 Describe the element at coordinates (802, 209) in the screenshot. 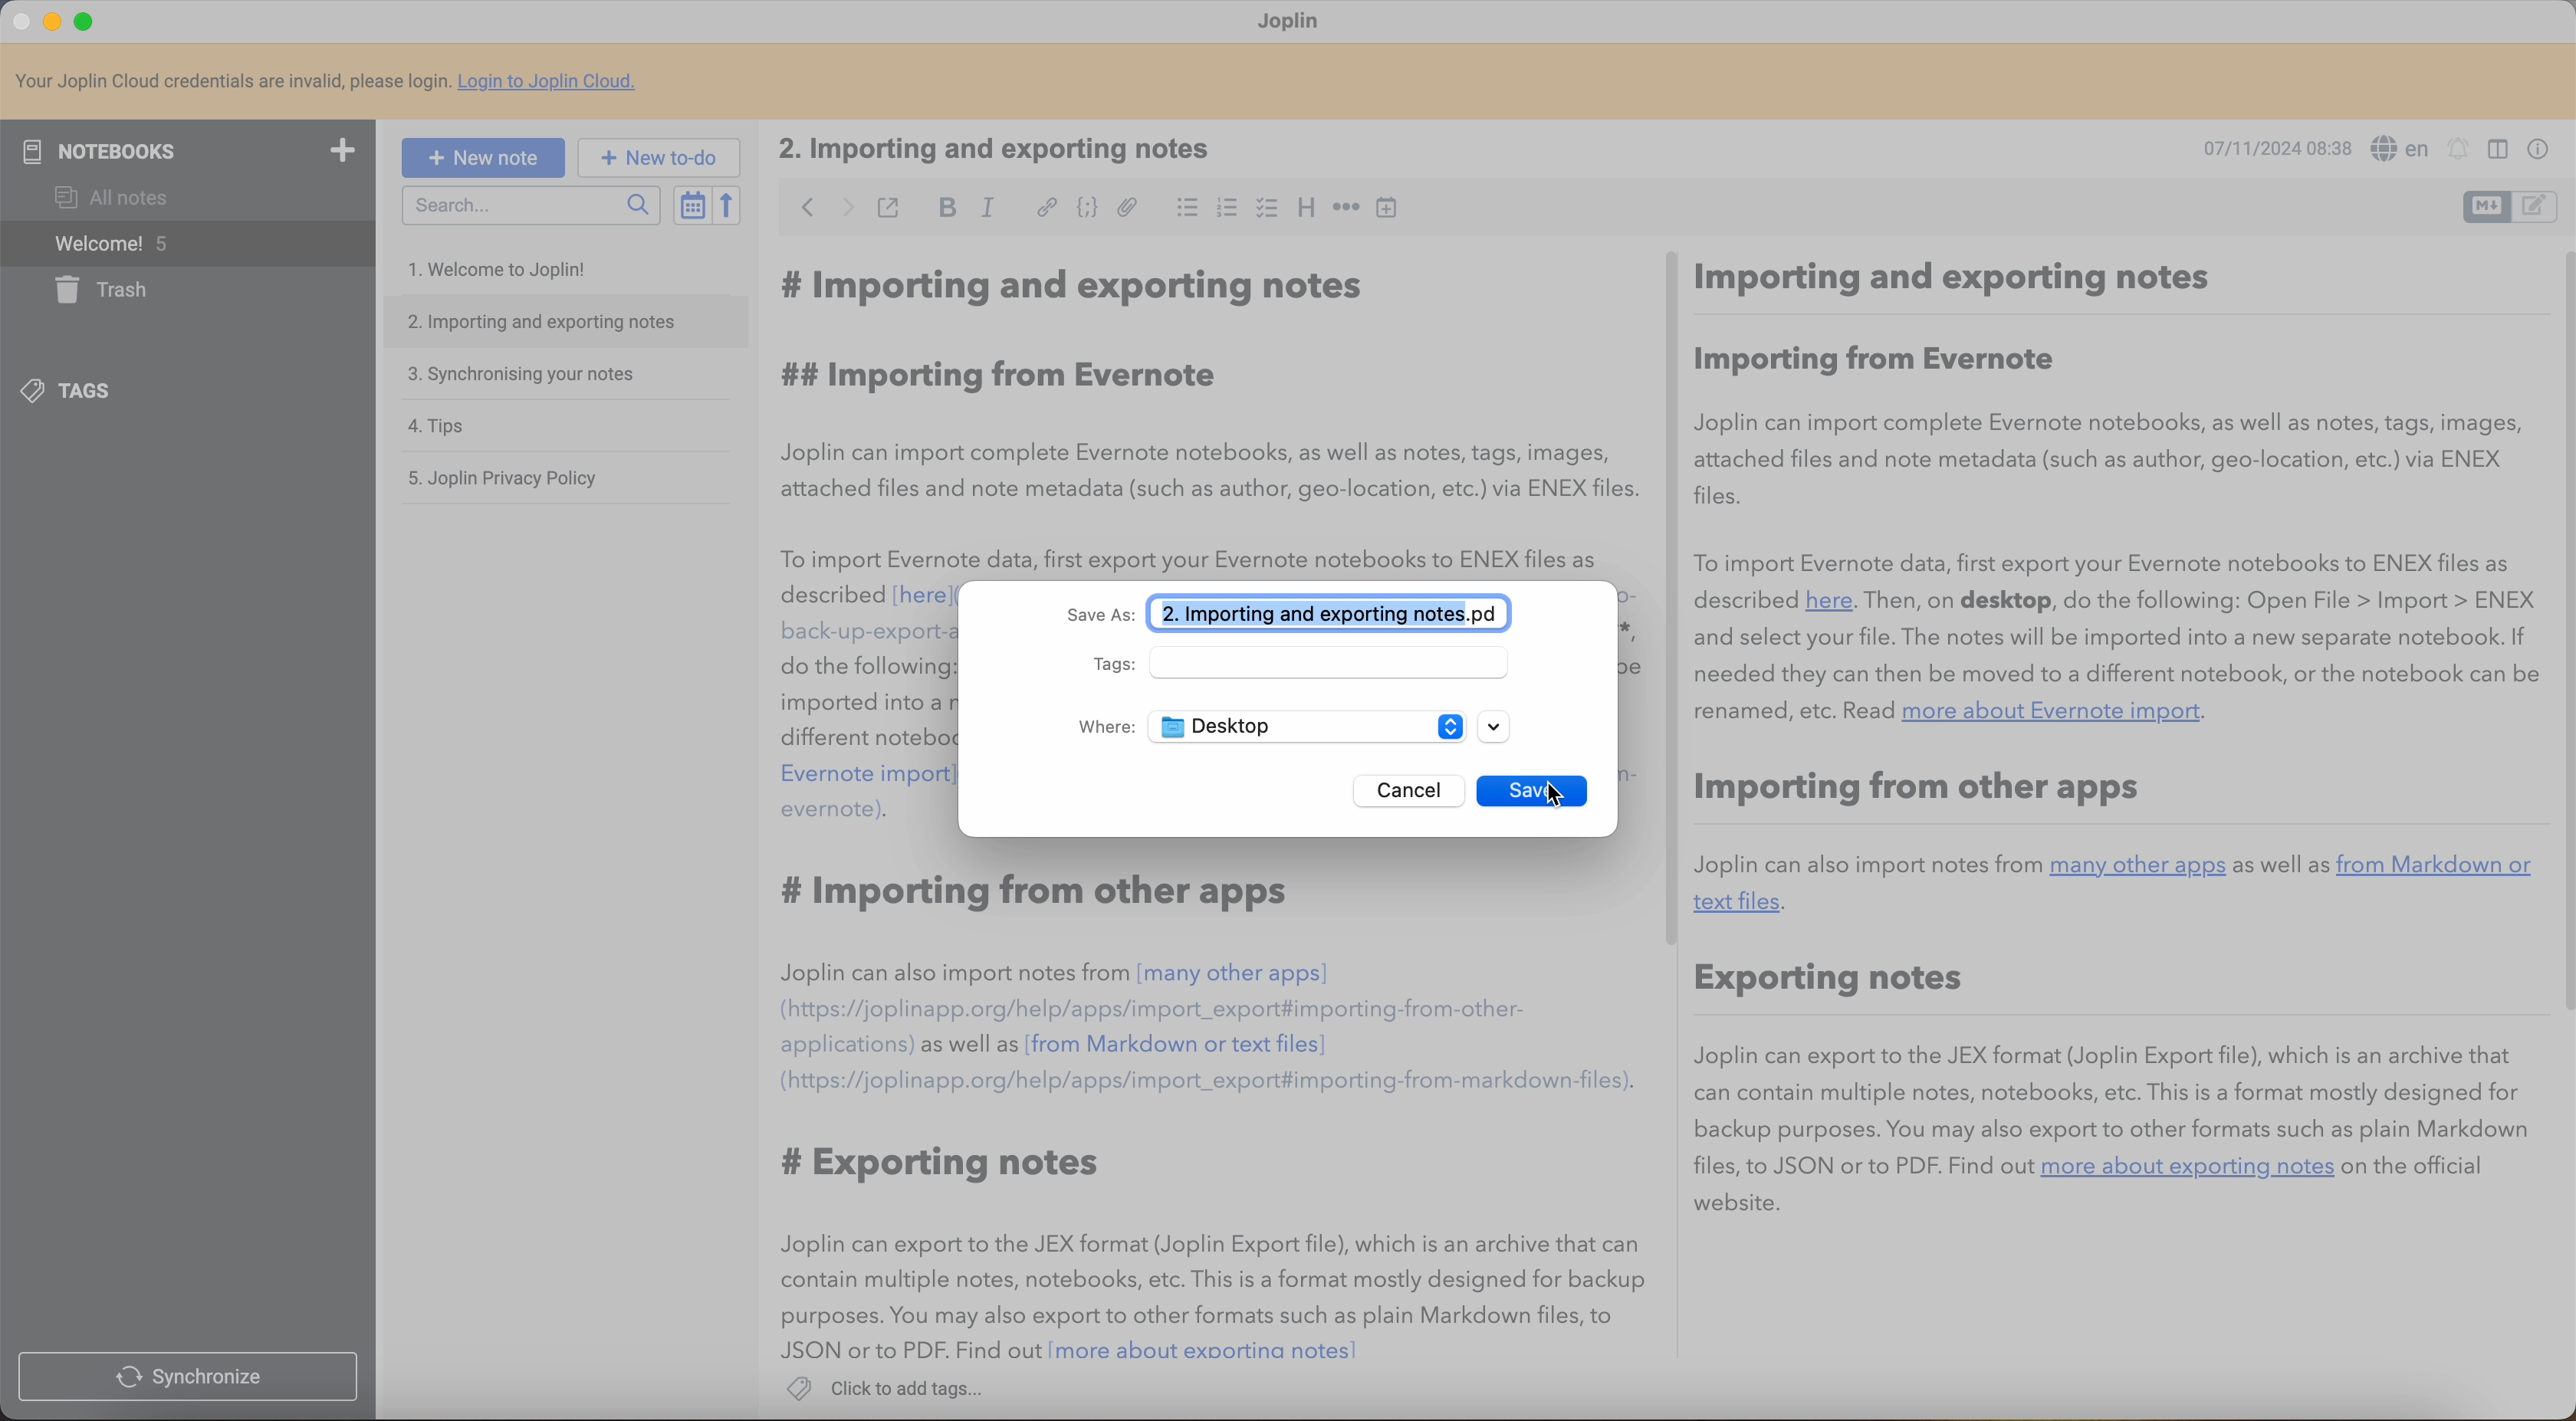

I see `back` at that location.